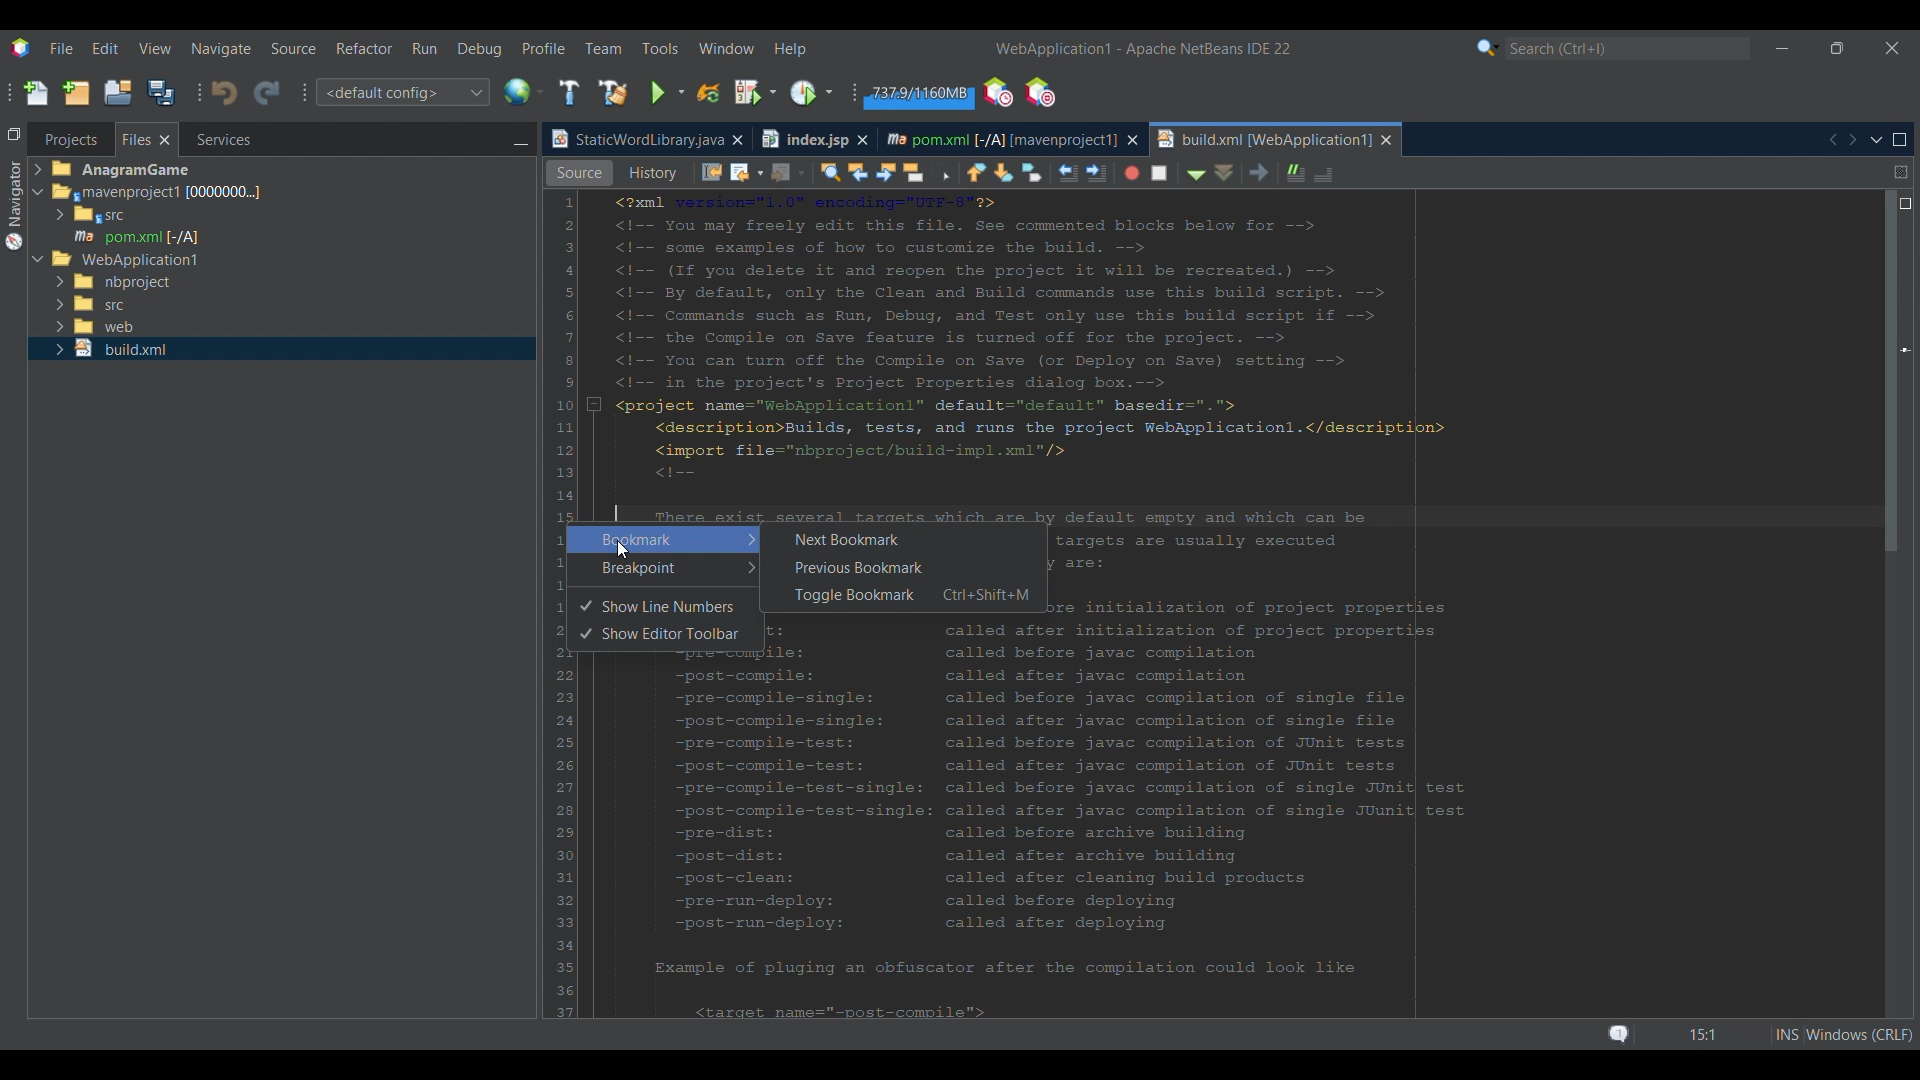  Describe the element at coordinates (571, 531) in the screenshot. I see `Cursor right clicking` at that location.